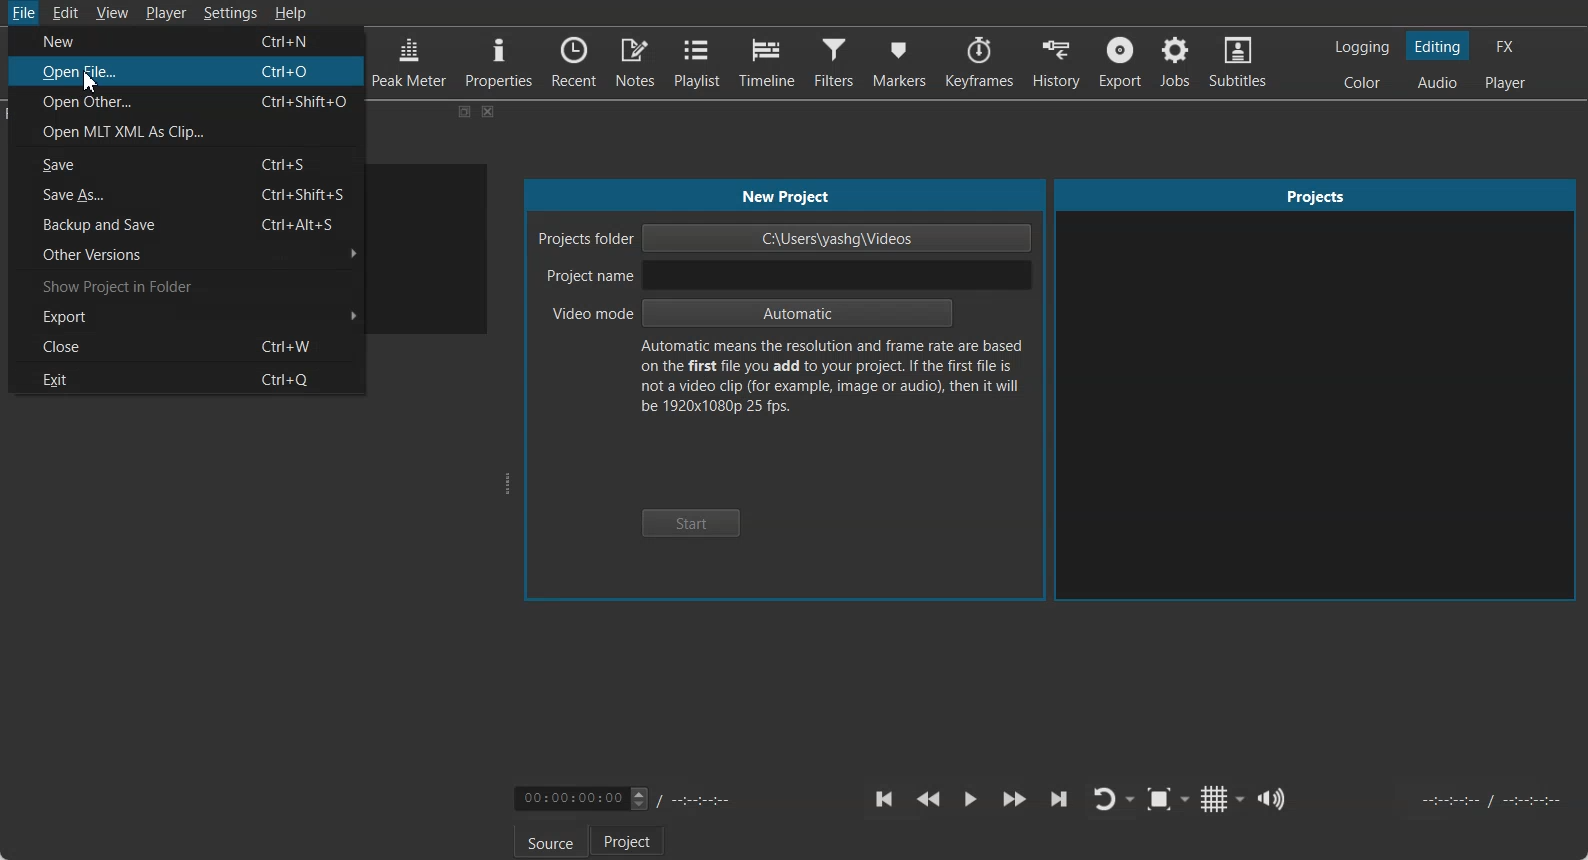 This screenshot has width=1588, height=860. I want to click on Open MLT XML As Clip, so click(188, 131).